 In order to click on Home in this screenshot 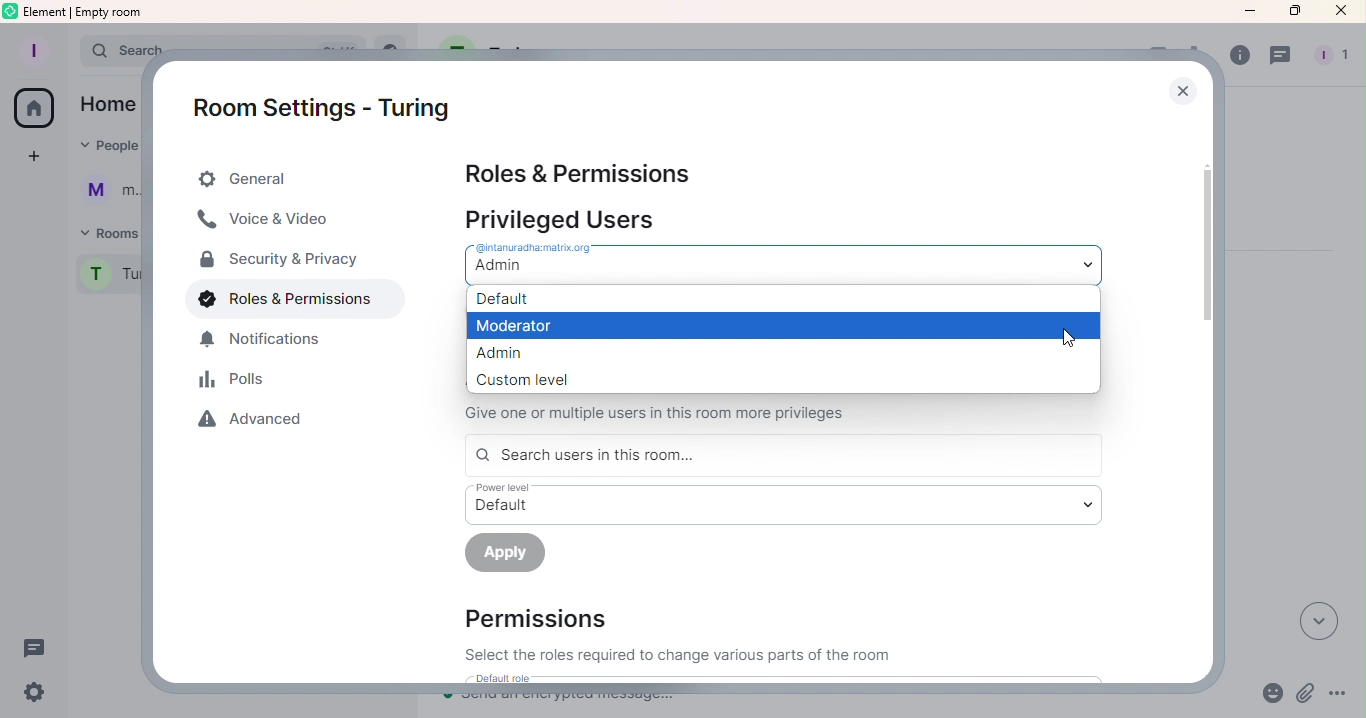, I will do `click(40, 108)`.